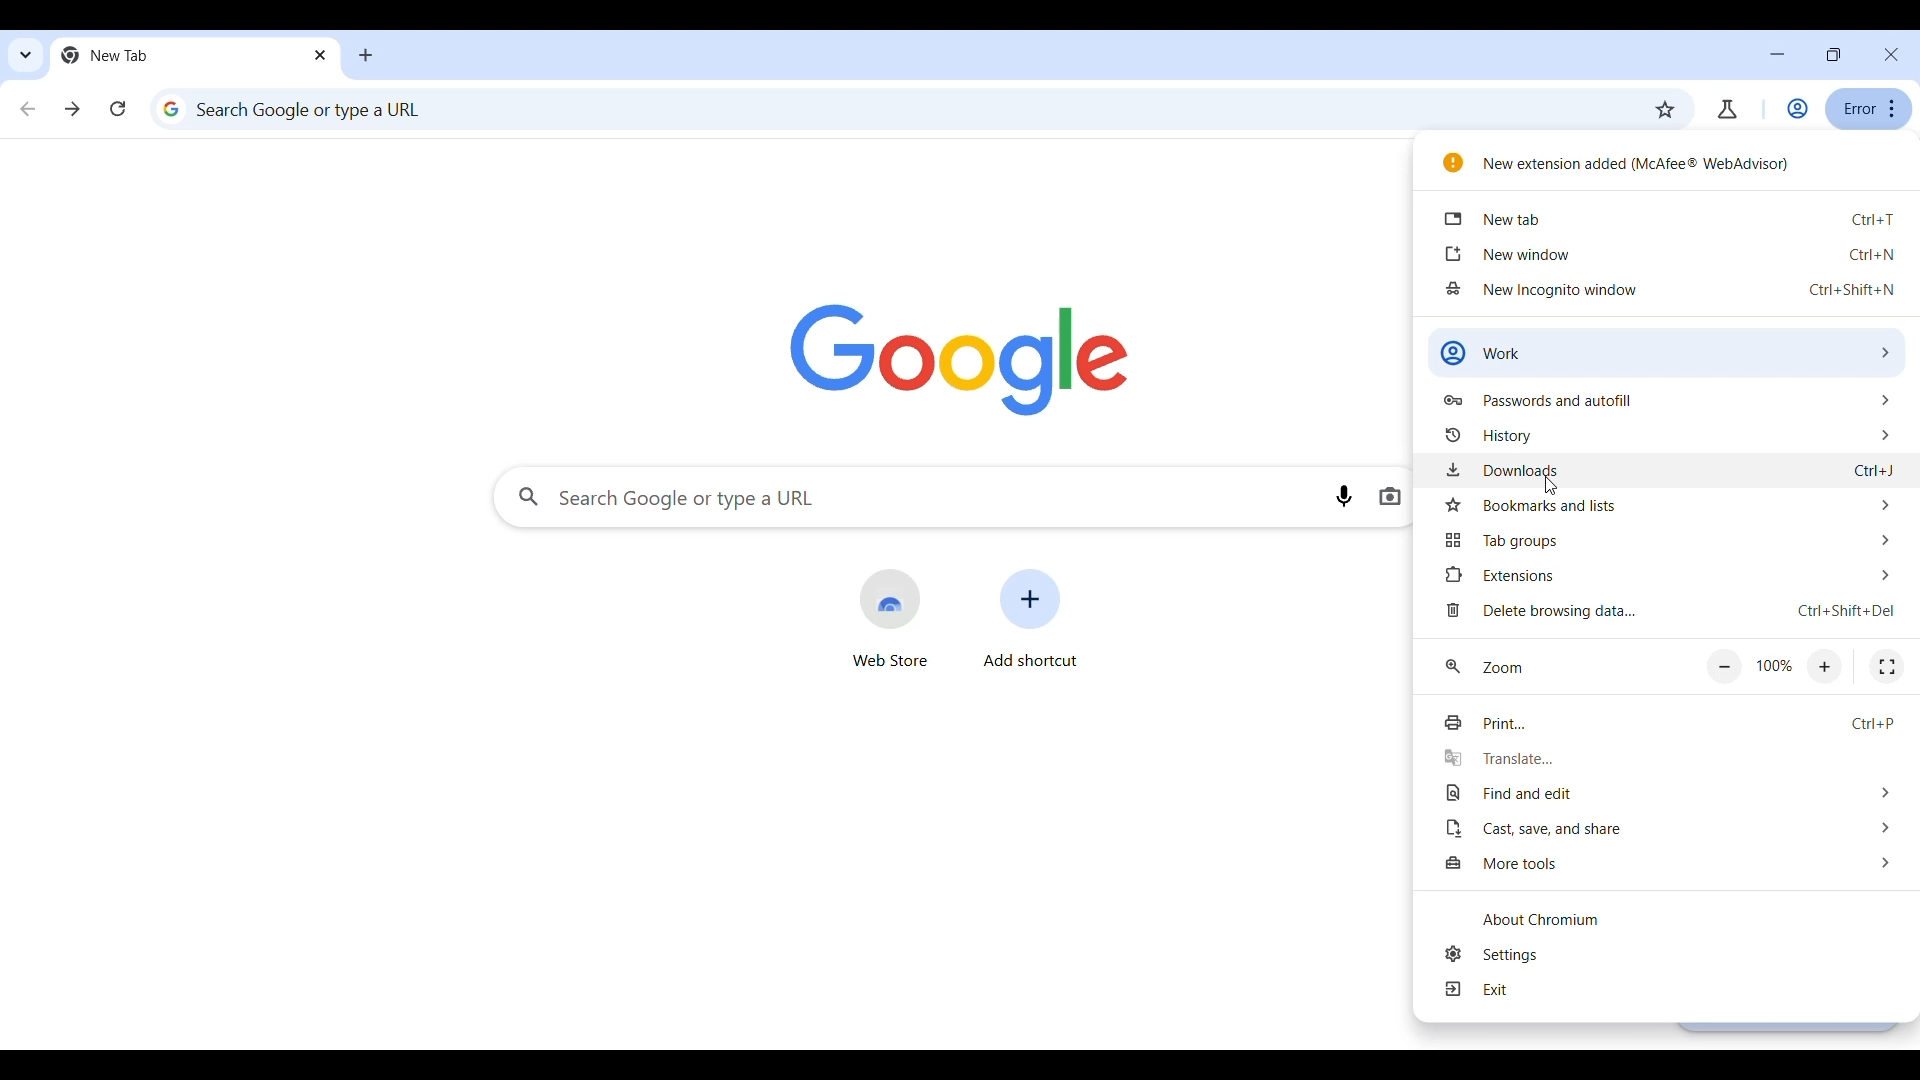 This screenshot has height=1080, width=1920. I want to click on Close tab, so click(321, 54).